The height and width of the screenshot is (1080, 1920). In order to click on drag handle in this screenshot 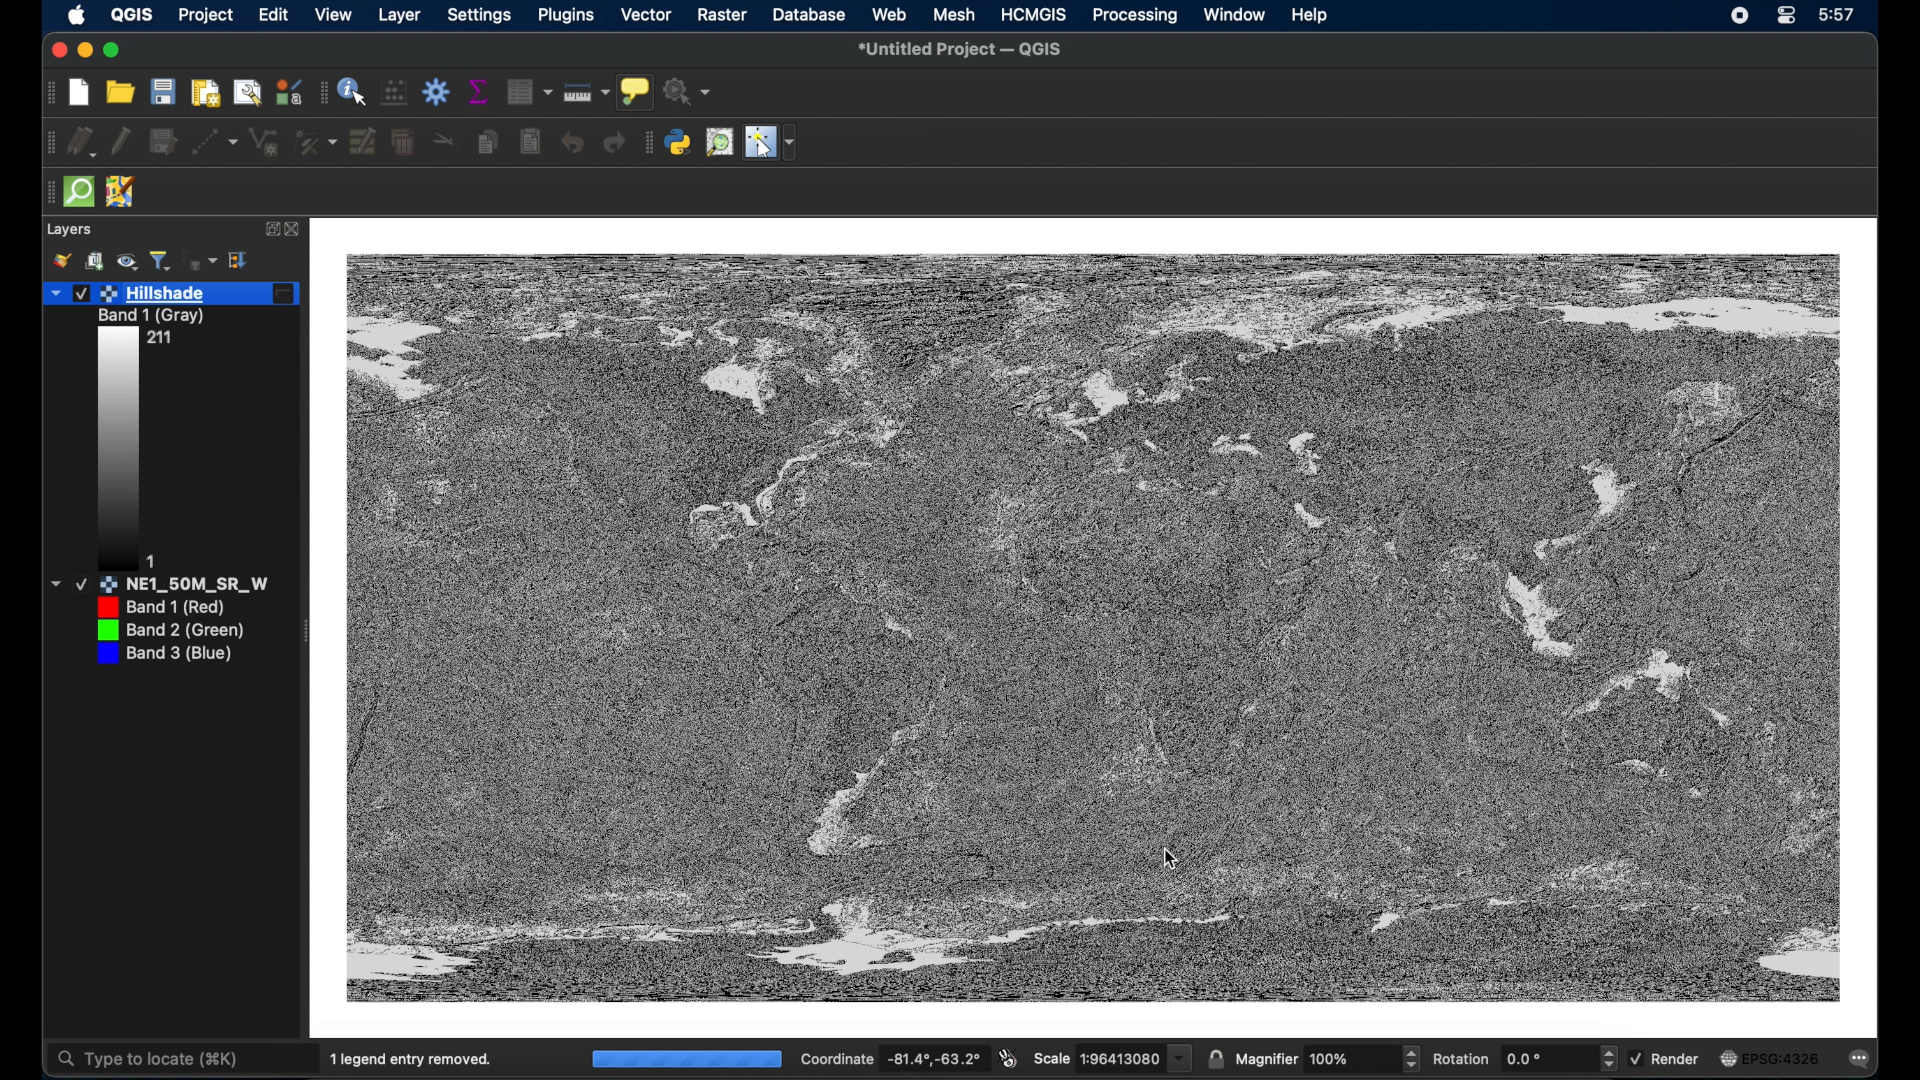, I will do `click(320, 92)`.